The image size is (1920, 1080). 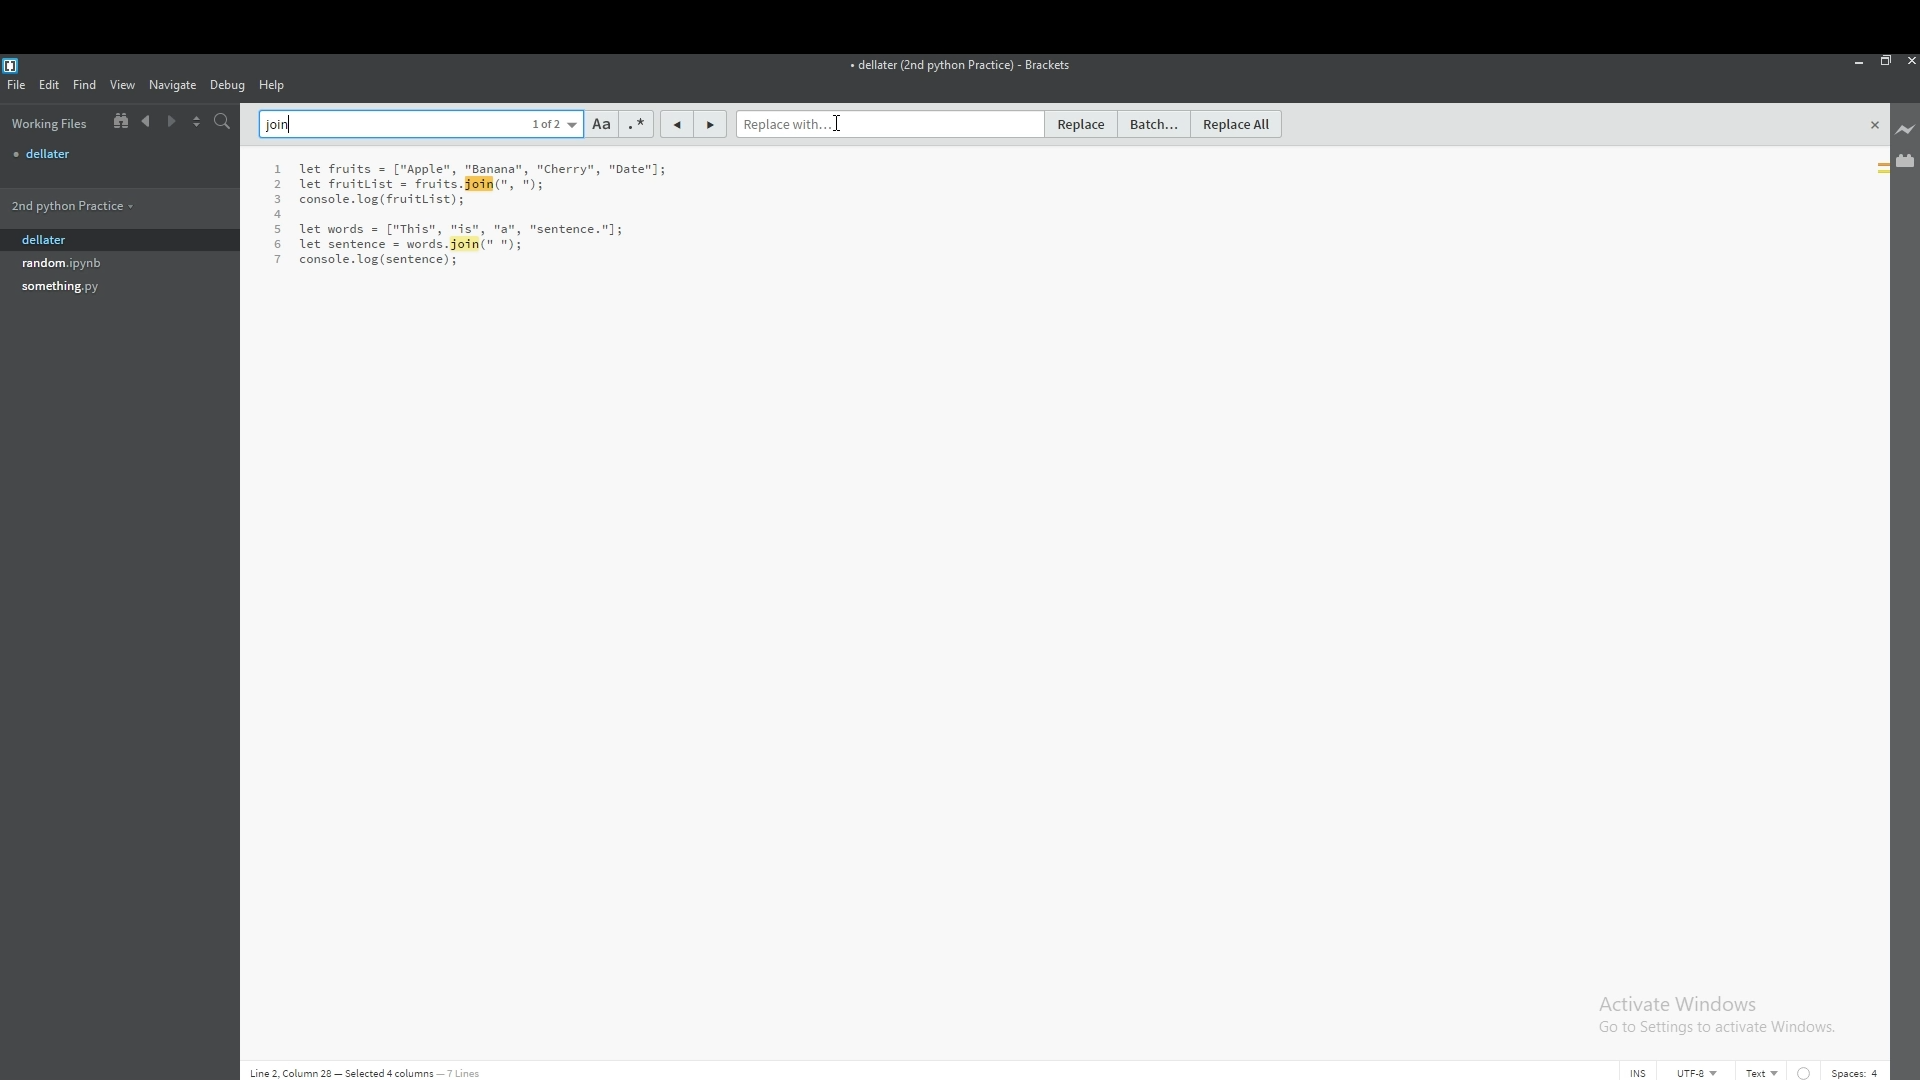 I want to click on spaces, so click(x=1858, y=1071).